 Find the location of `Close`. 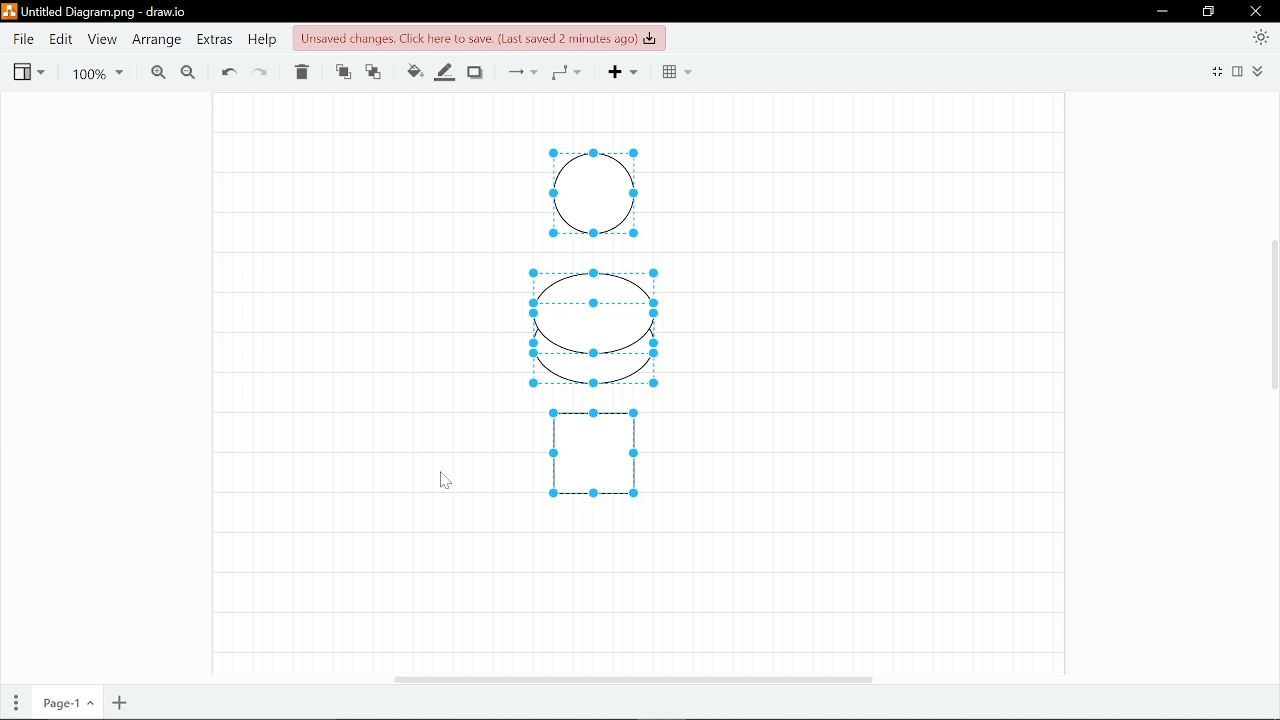

Close is located at coordinates (1257, 12).